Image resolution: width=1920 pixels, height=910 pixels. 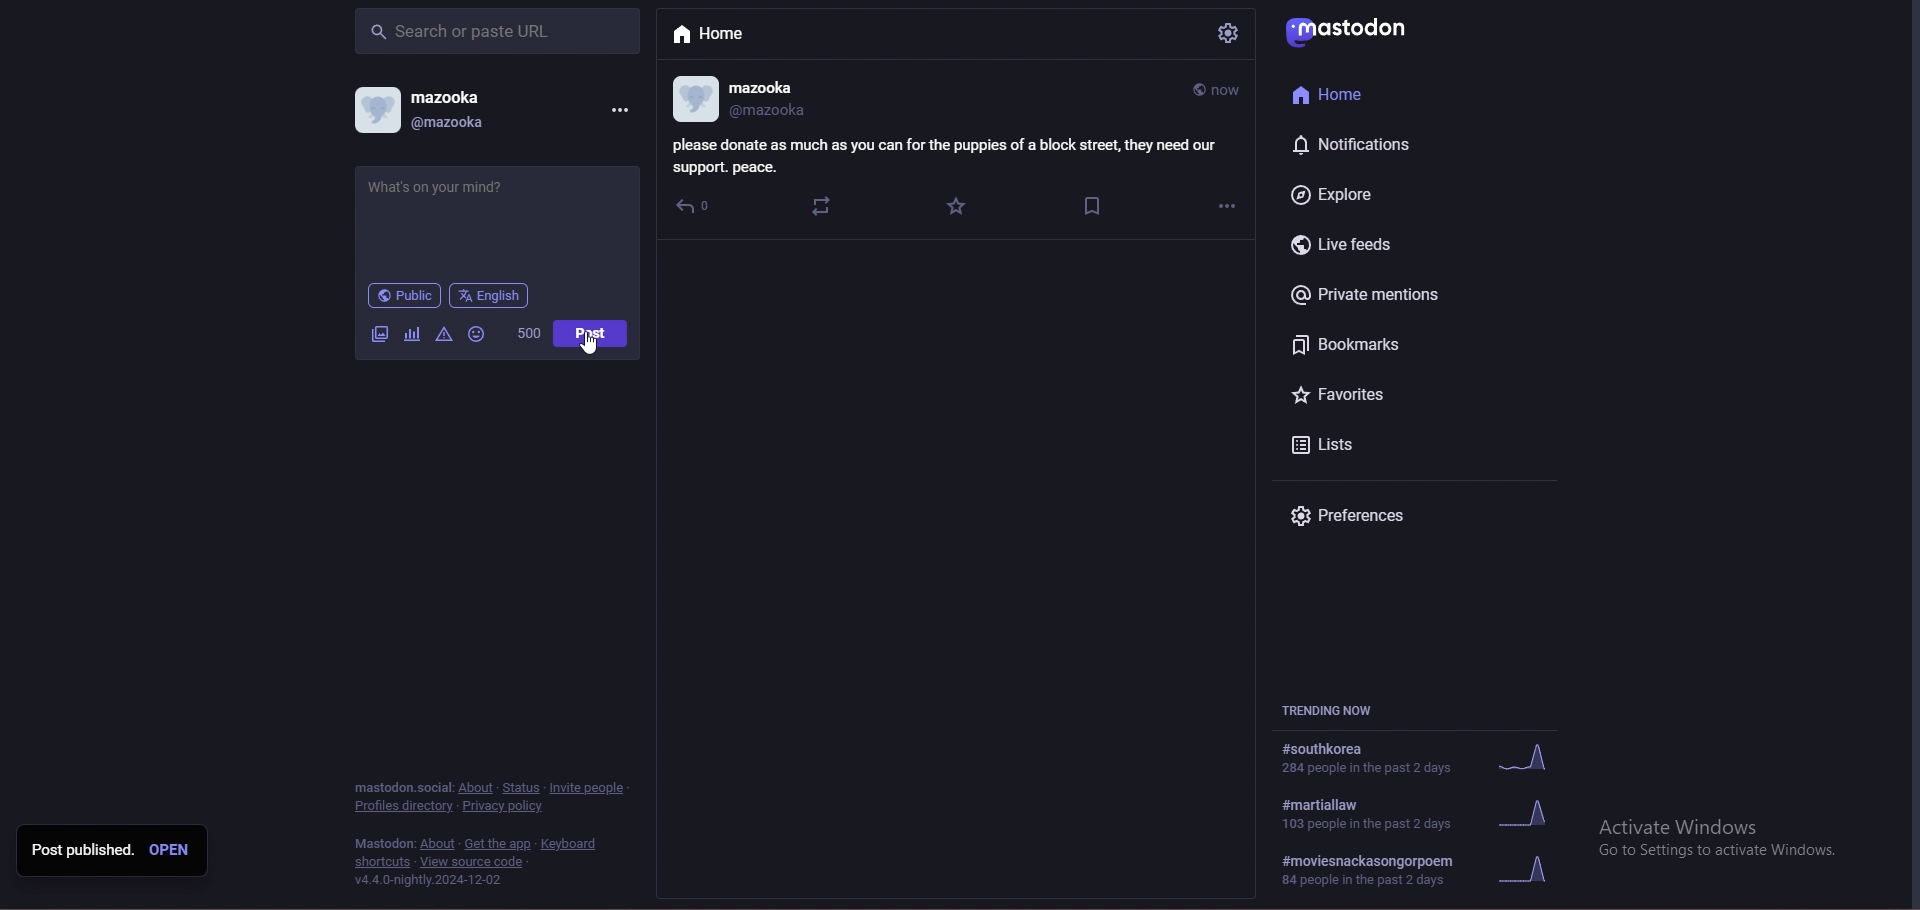 I want to click on home, so click(x=1374, y=96).